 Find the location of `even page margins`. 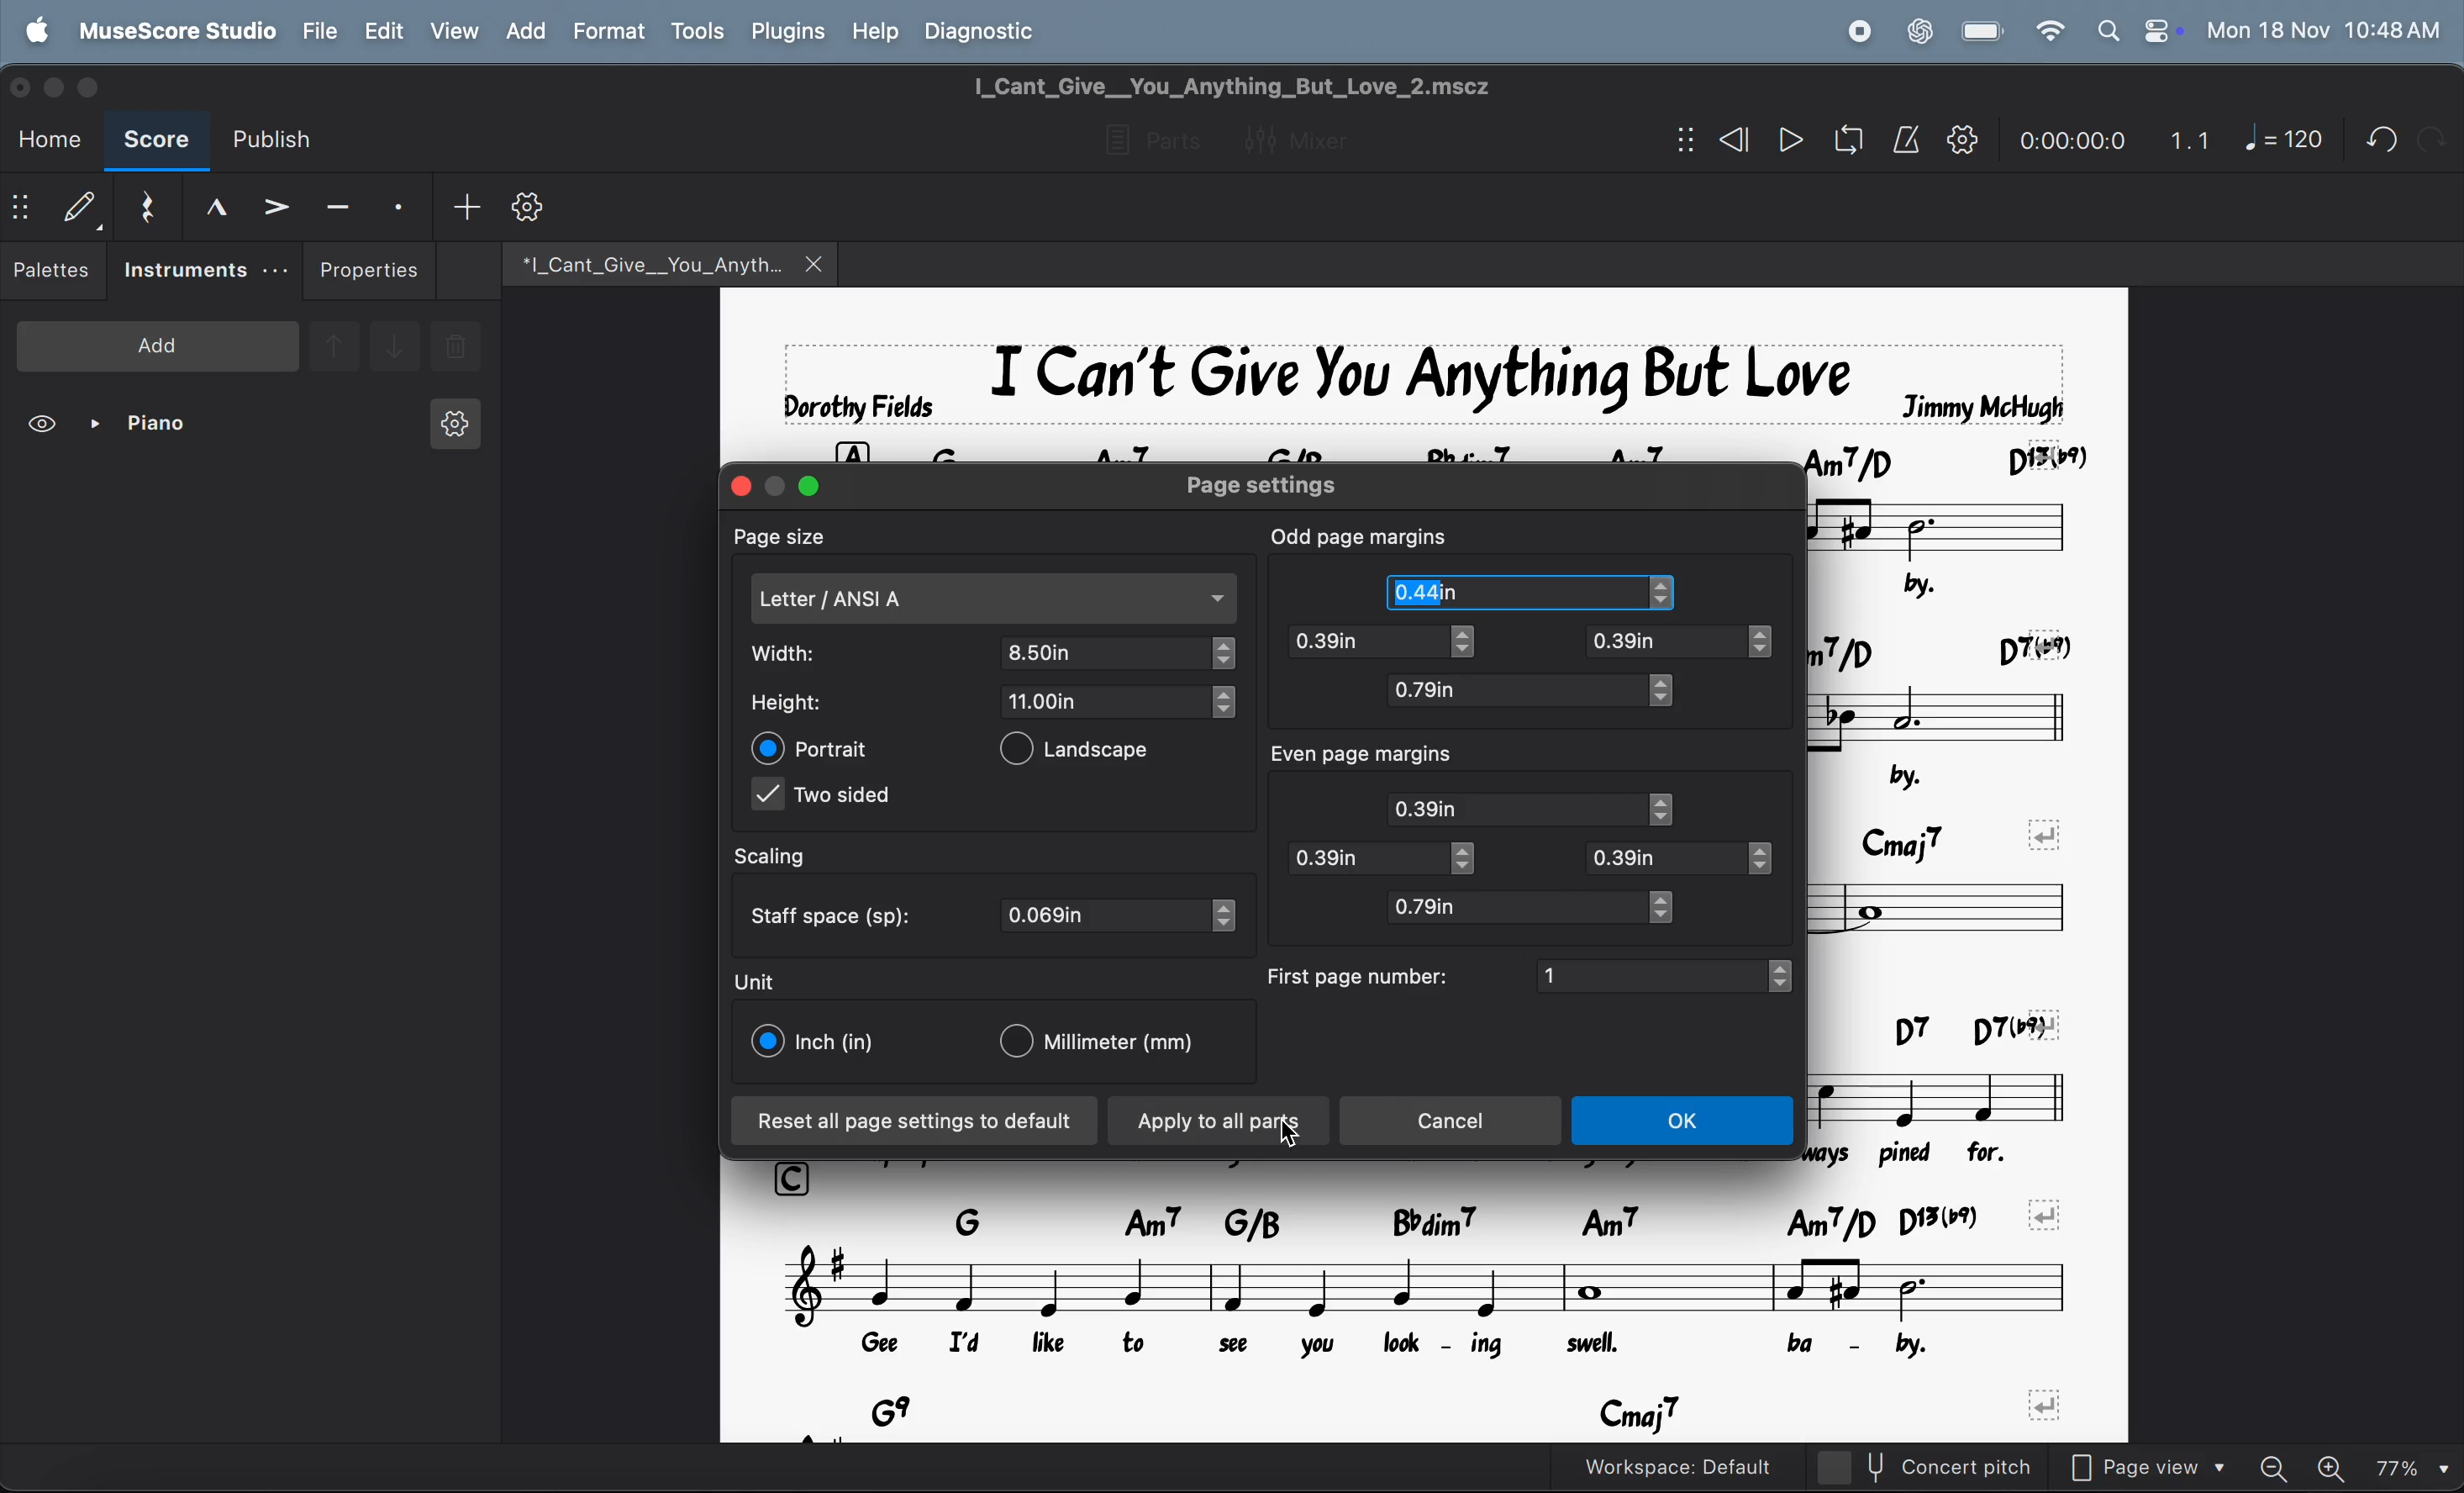

even page margins is located at coordinates (1385, 756).